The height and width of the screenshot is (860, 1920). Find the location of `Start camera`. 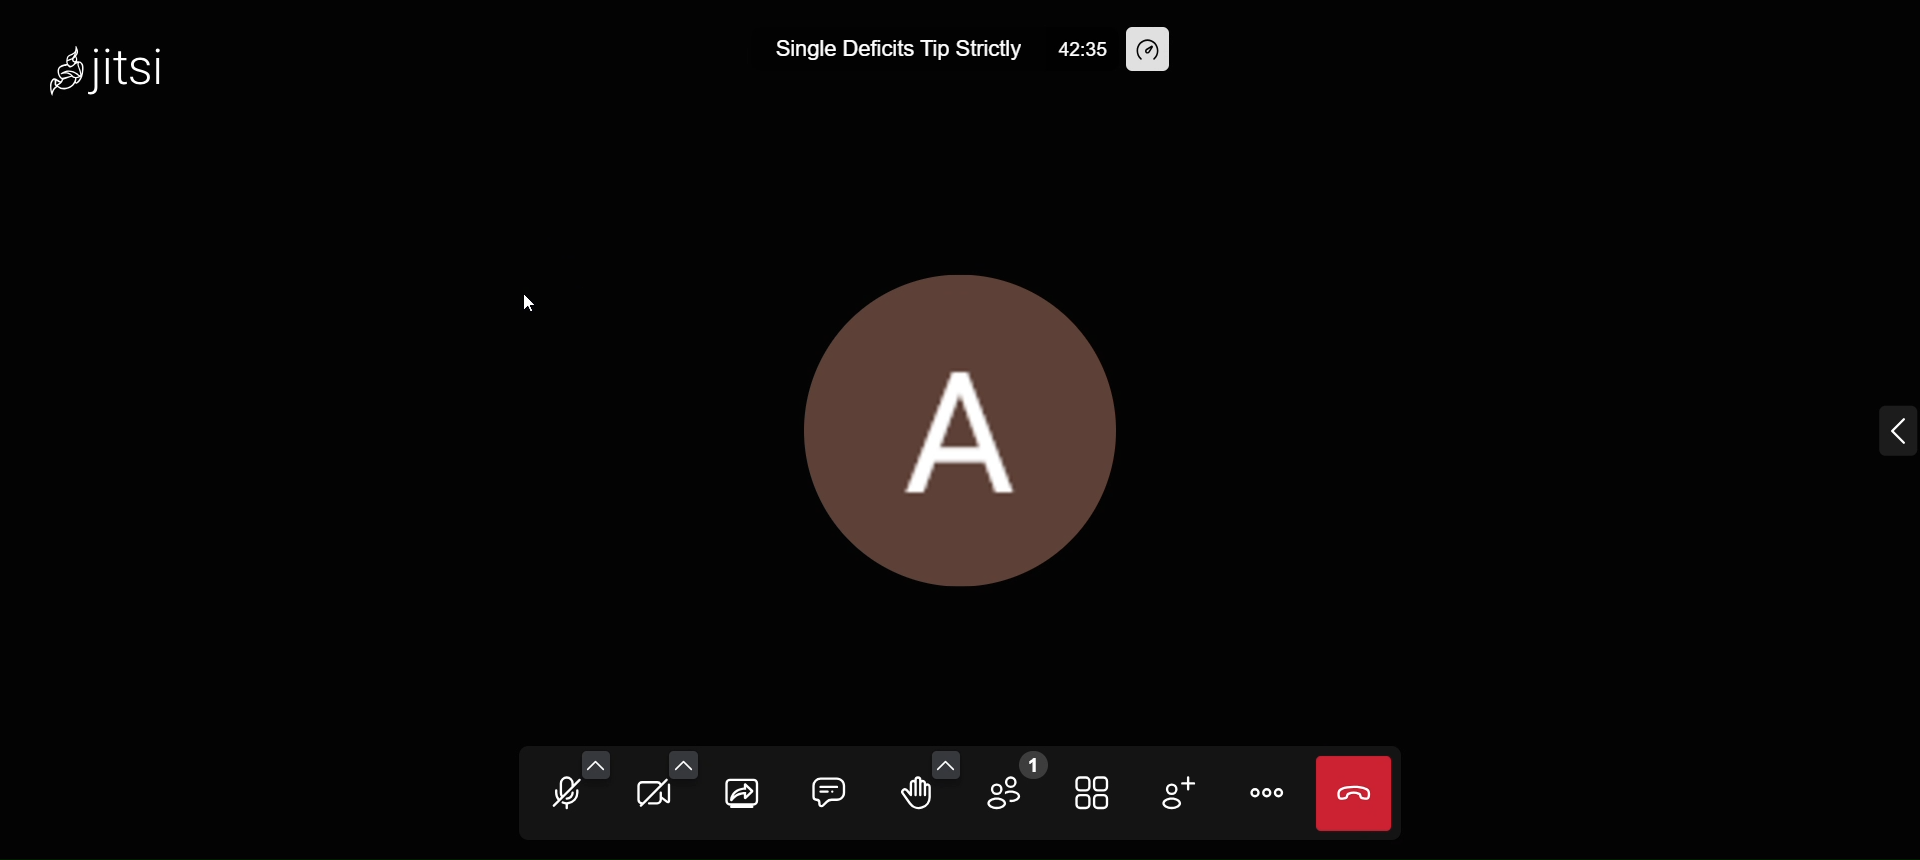

Start camera is located at coordinates (651, 797).